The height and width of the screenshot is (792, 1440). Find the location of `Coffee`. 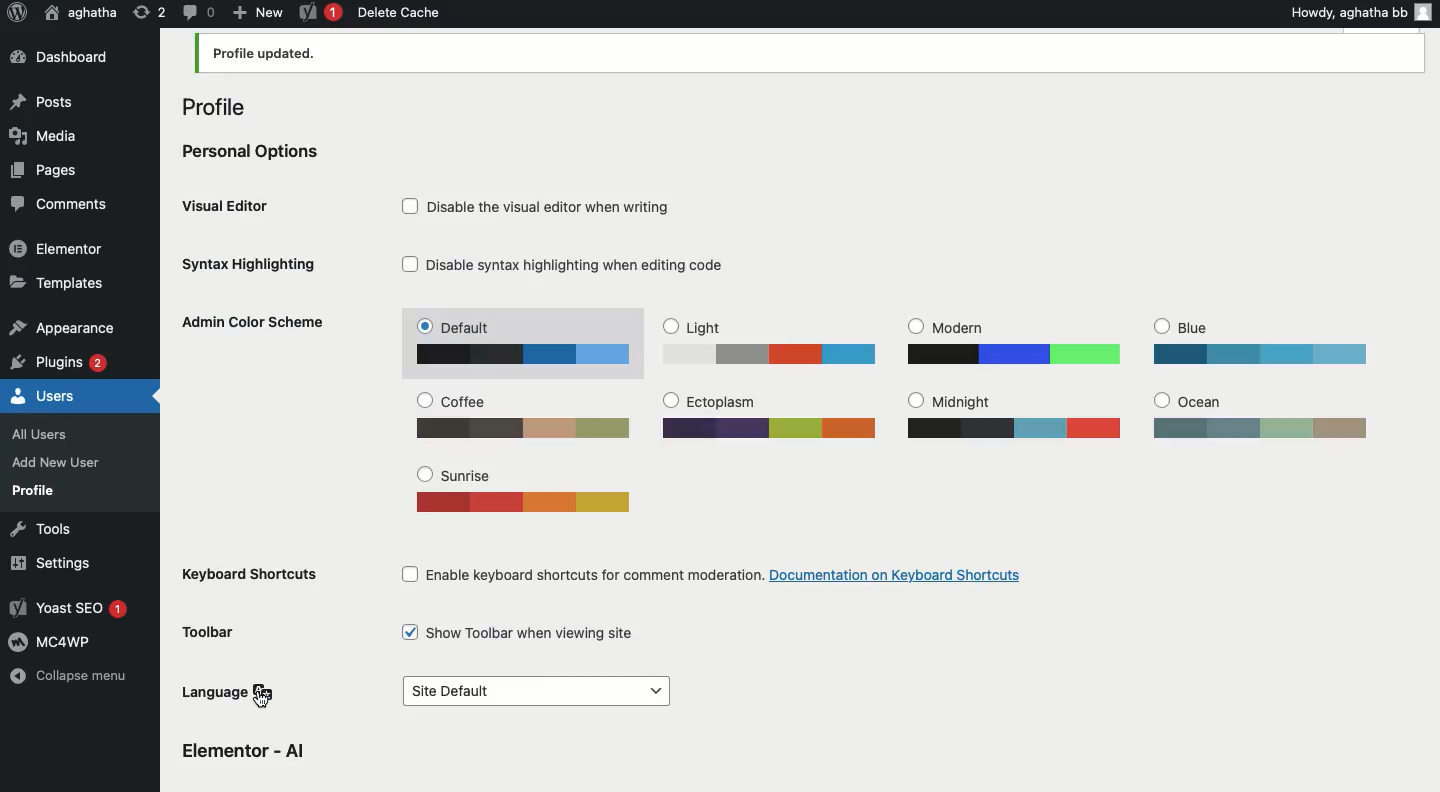

Coffee is located at coordinates (527, 413).